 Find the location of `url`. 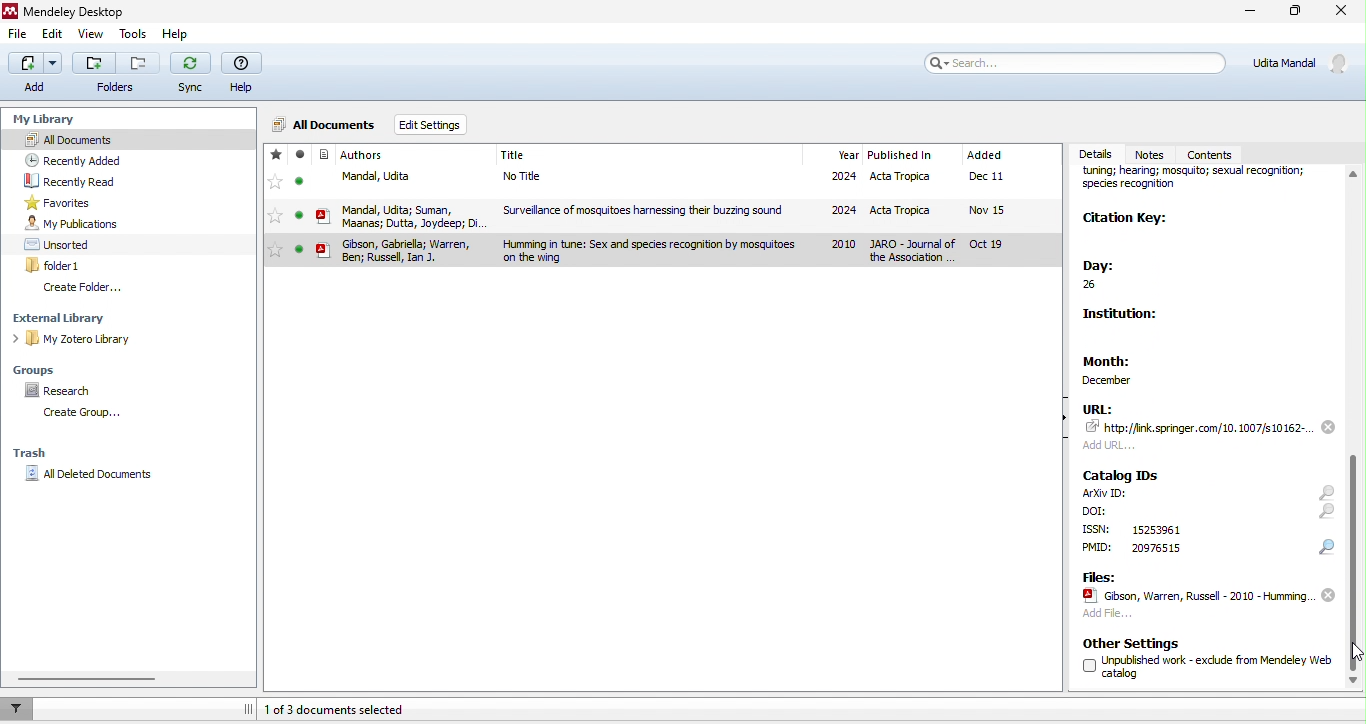

url is located at coordinates (1098, 408).